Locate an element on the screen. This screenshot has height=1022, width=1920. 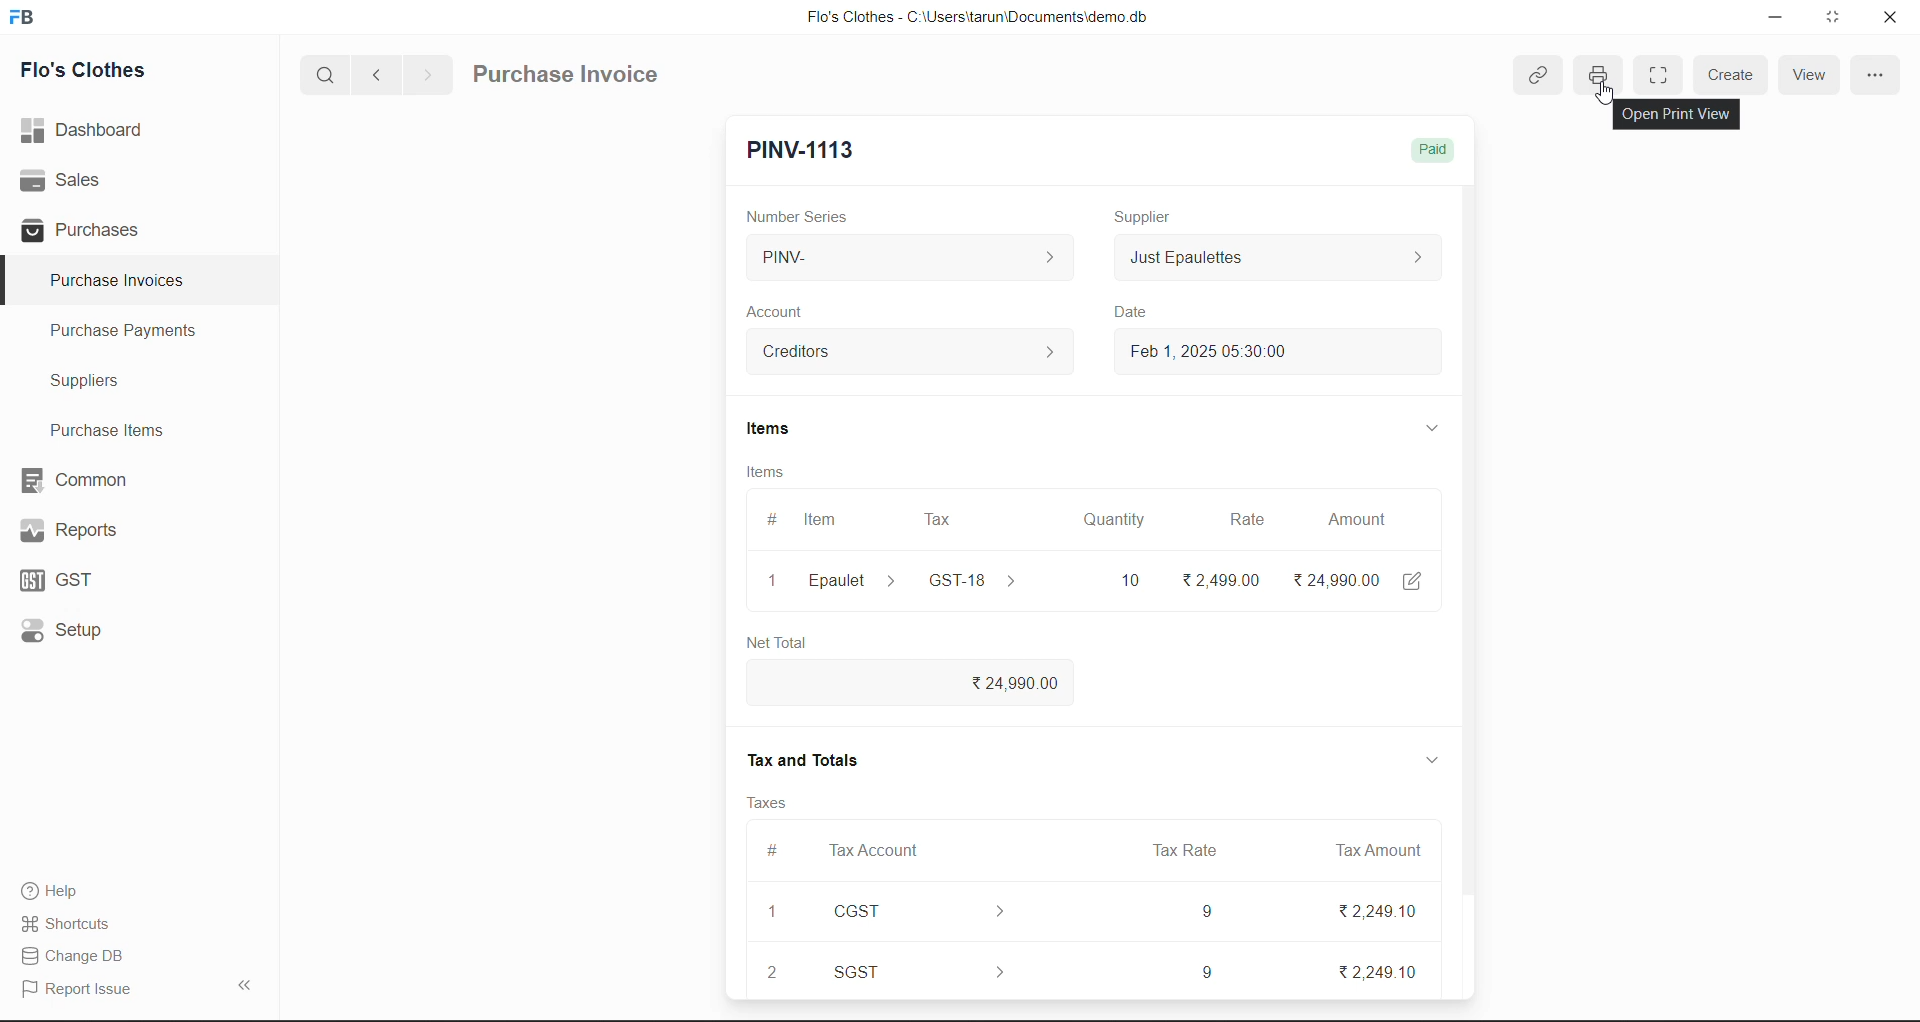
next is located at coordinates (427, 74).